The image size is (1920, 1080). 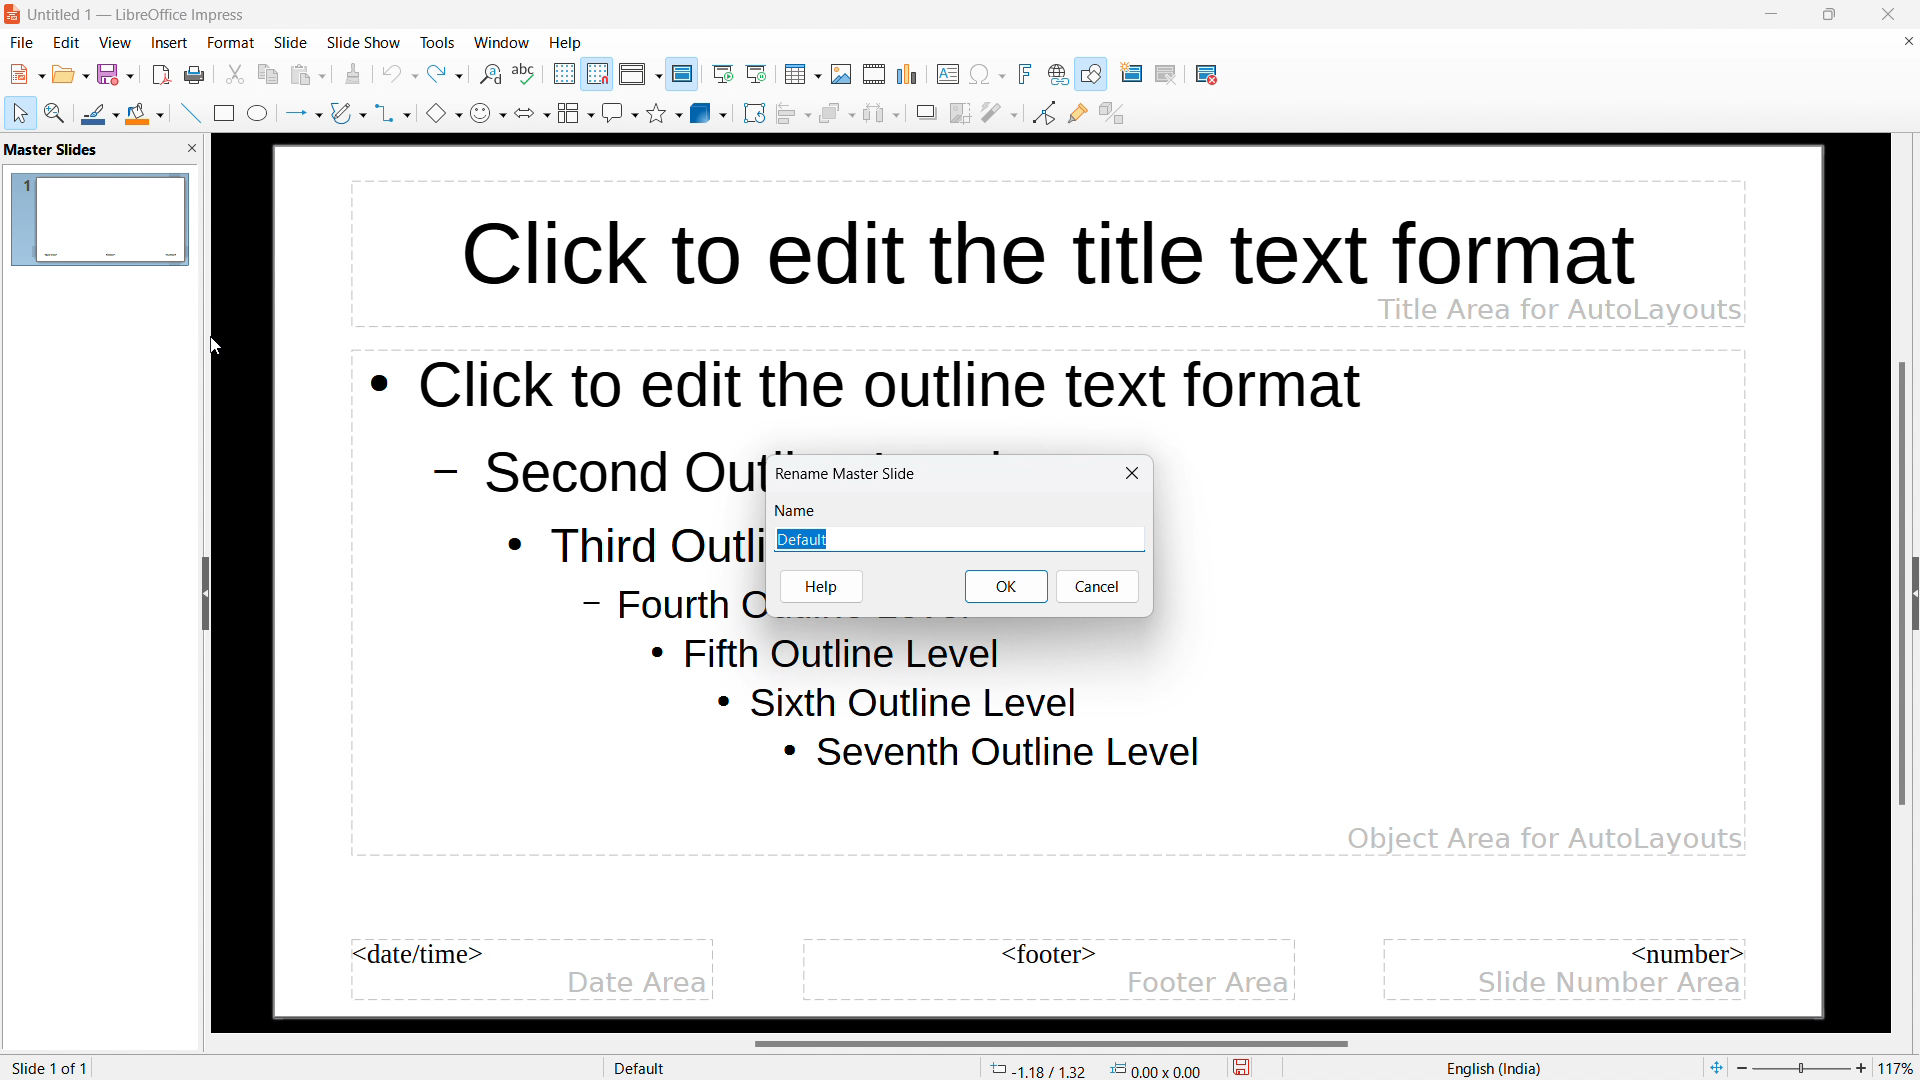 I want to click on display views, so click(x=640, y=74).